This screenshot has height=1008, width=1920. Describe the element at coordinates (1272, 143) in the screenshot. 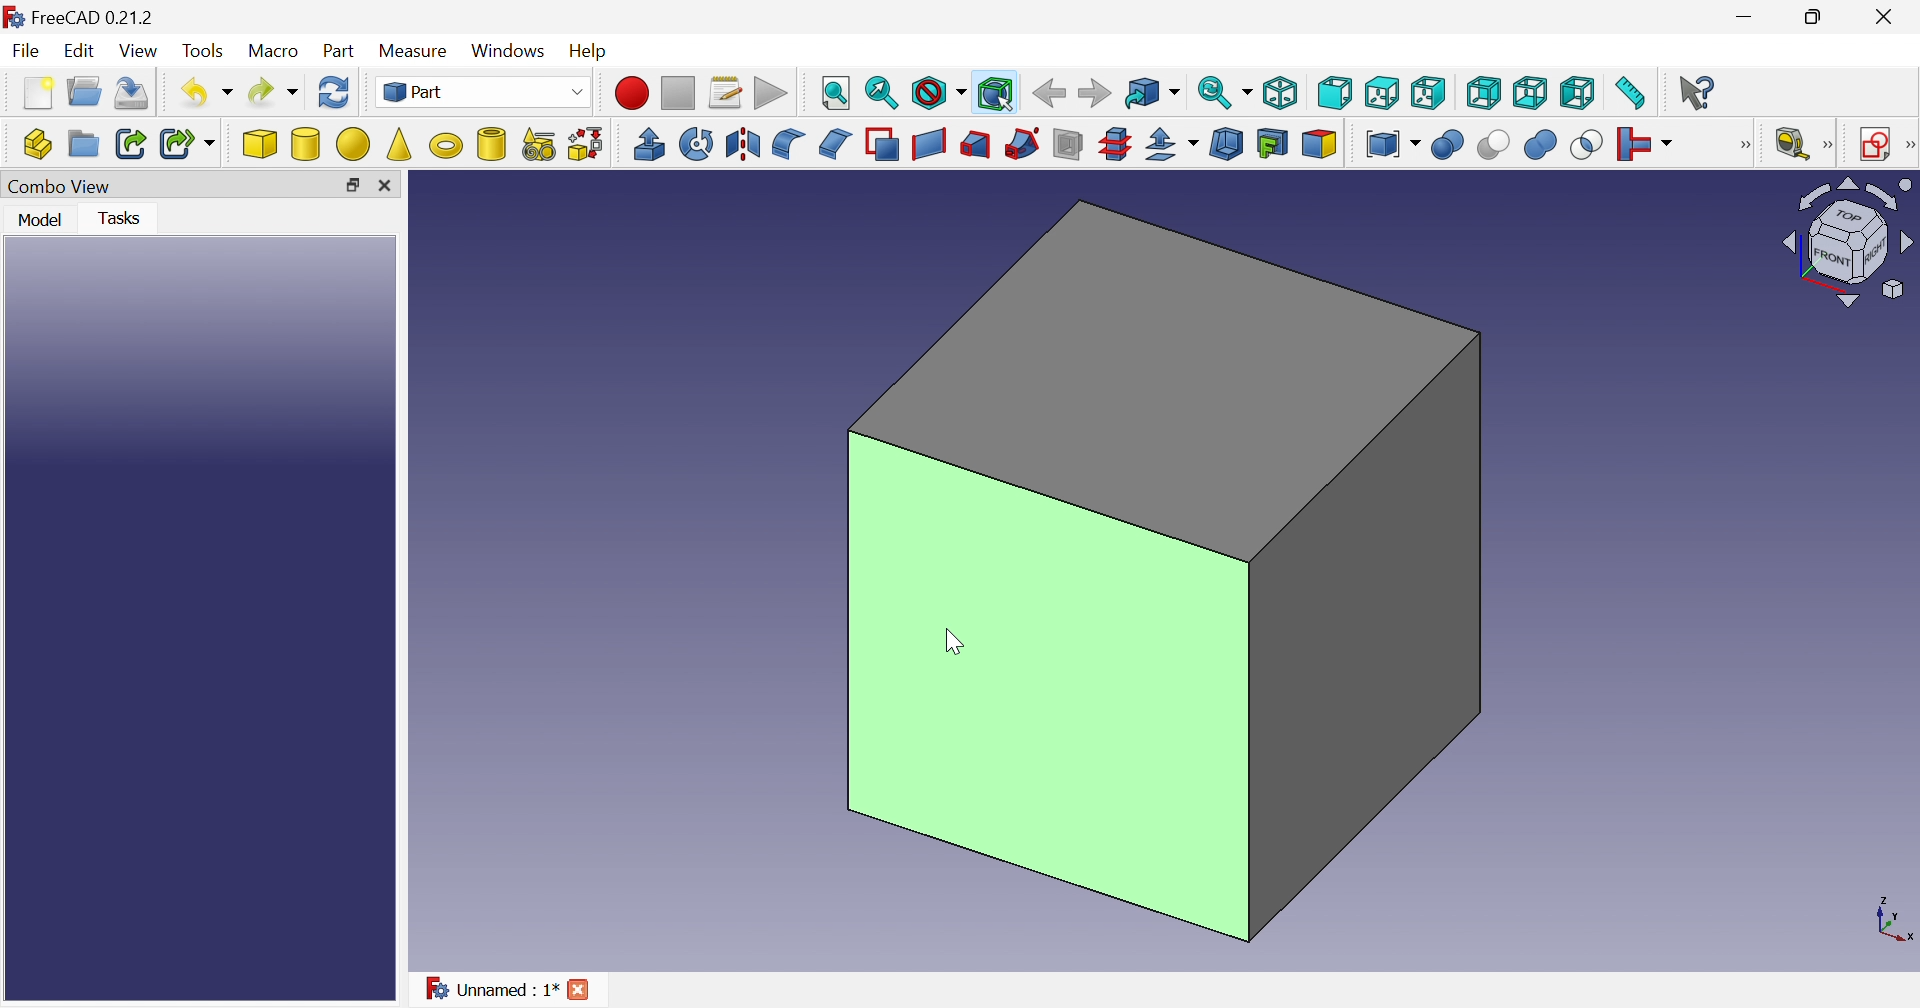

I see `Create projection on surface...` at that location.